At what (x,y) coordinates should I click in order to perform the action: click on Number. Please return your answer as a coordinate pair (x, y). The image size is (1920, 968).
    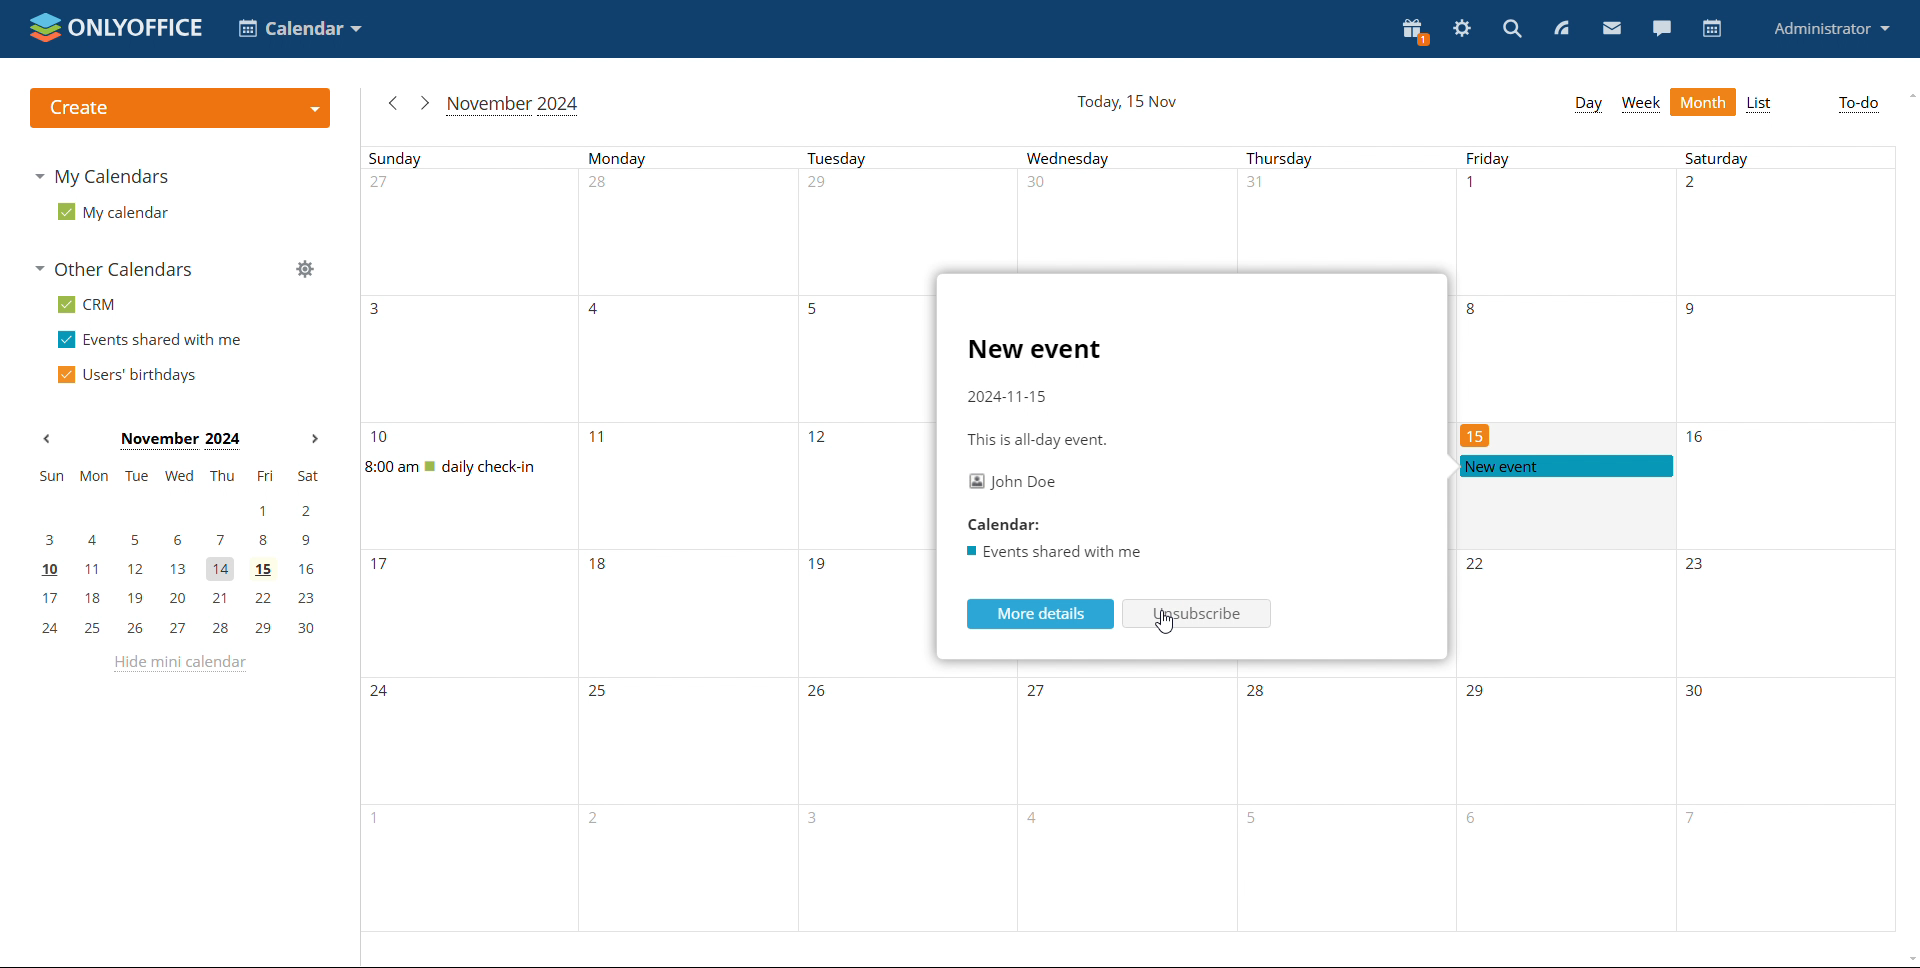
    Looking at the image, I should click on (604, 570).